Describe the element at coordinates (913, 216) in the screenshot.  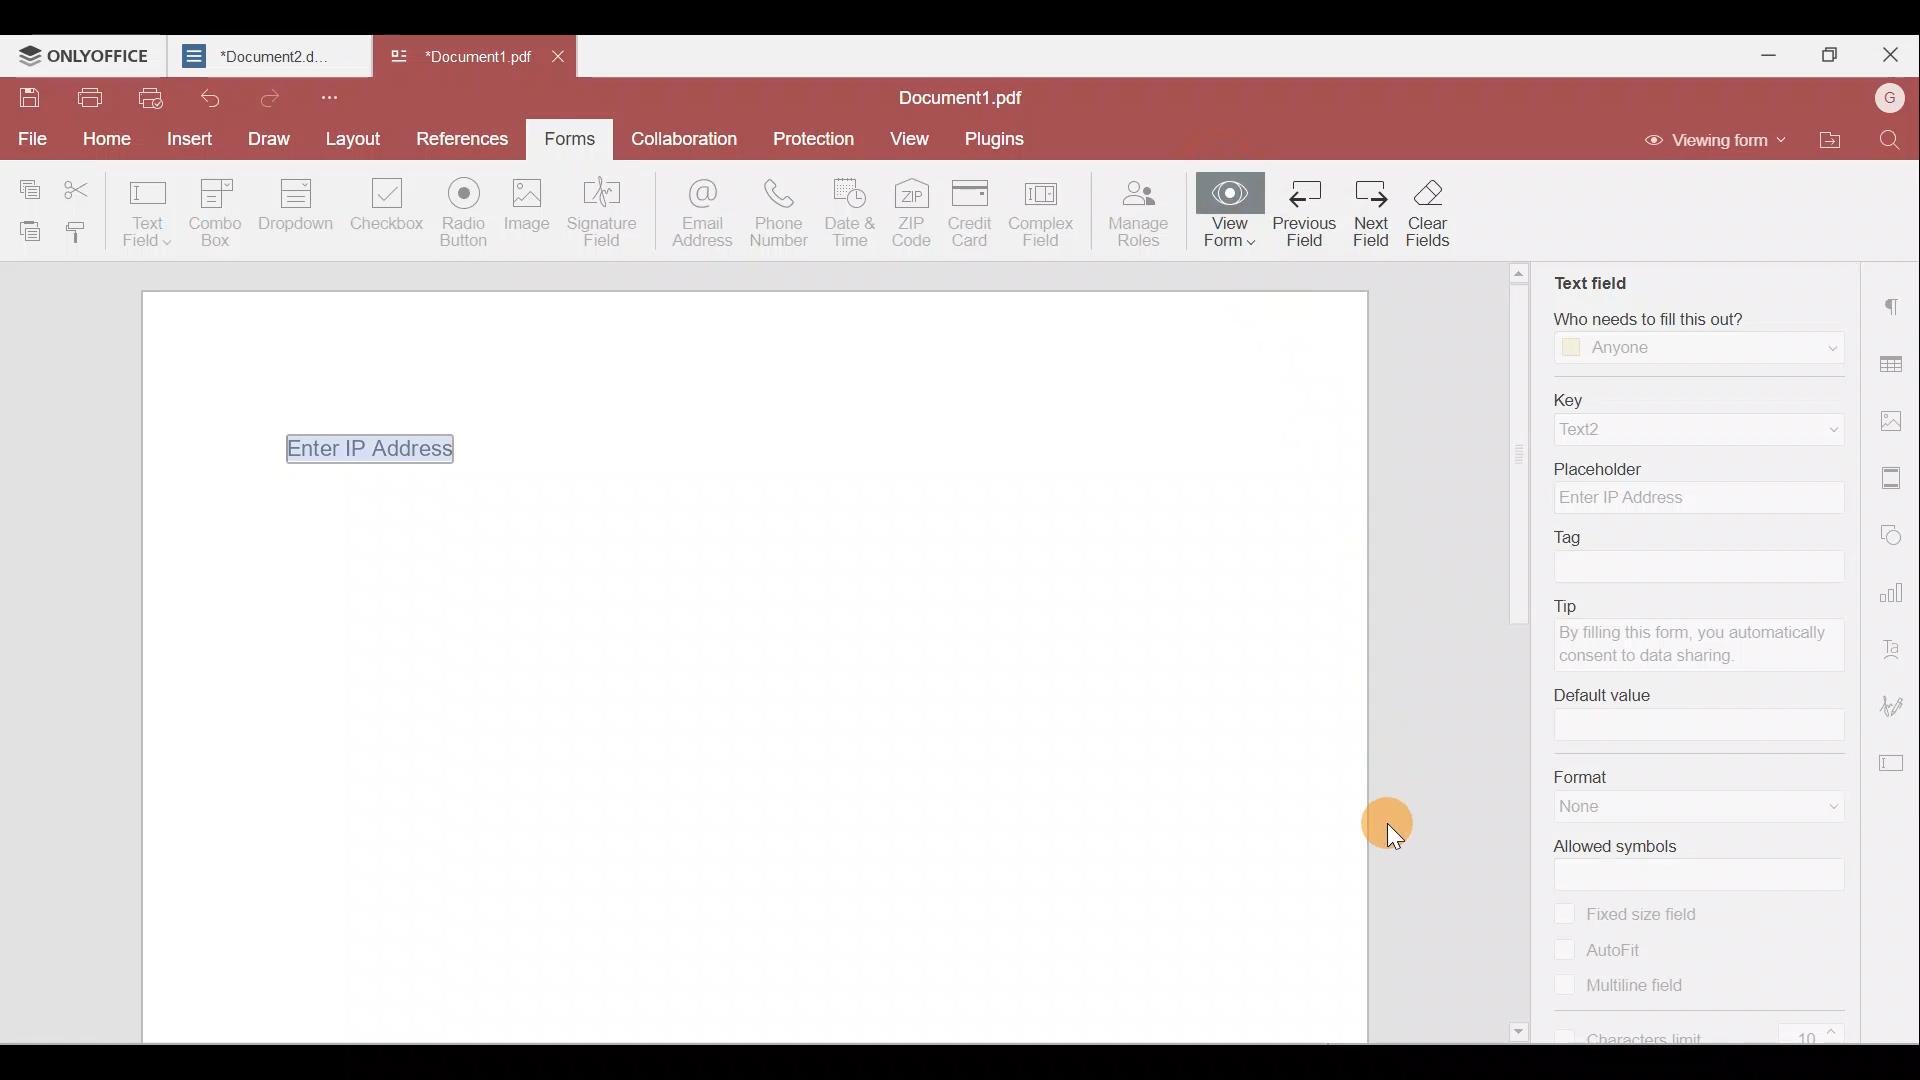
I see `ZIP Code` at that location.